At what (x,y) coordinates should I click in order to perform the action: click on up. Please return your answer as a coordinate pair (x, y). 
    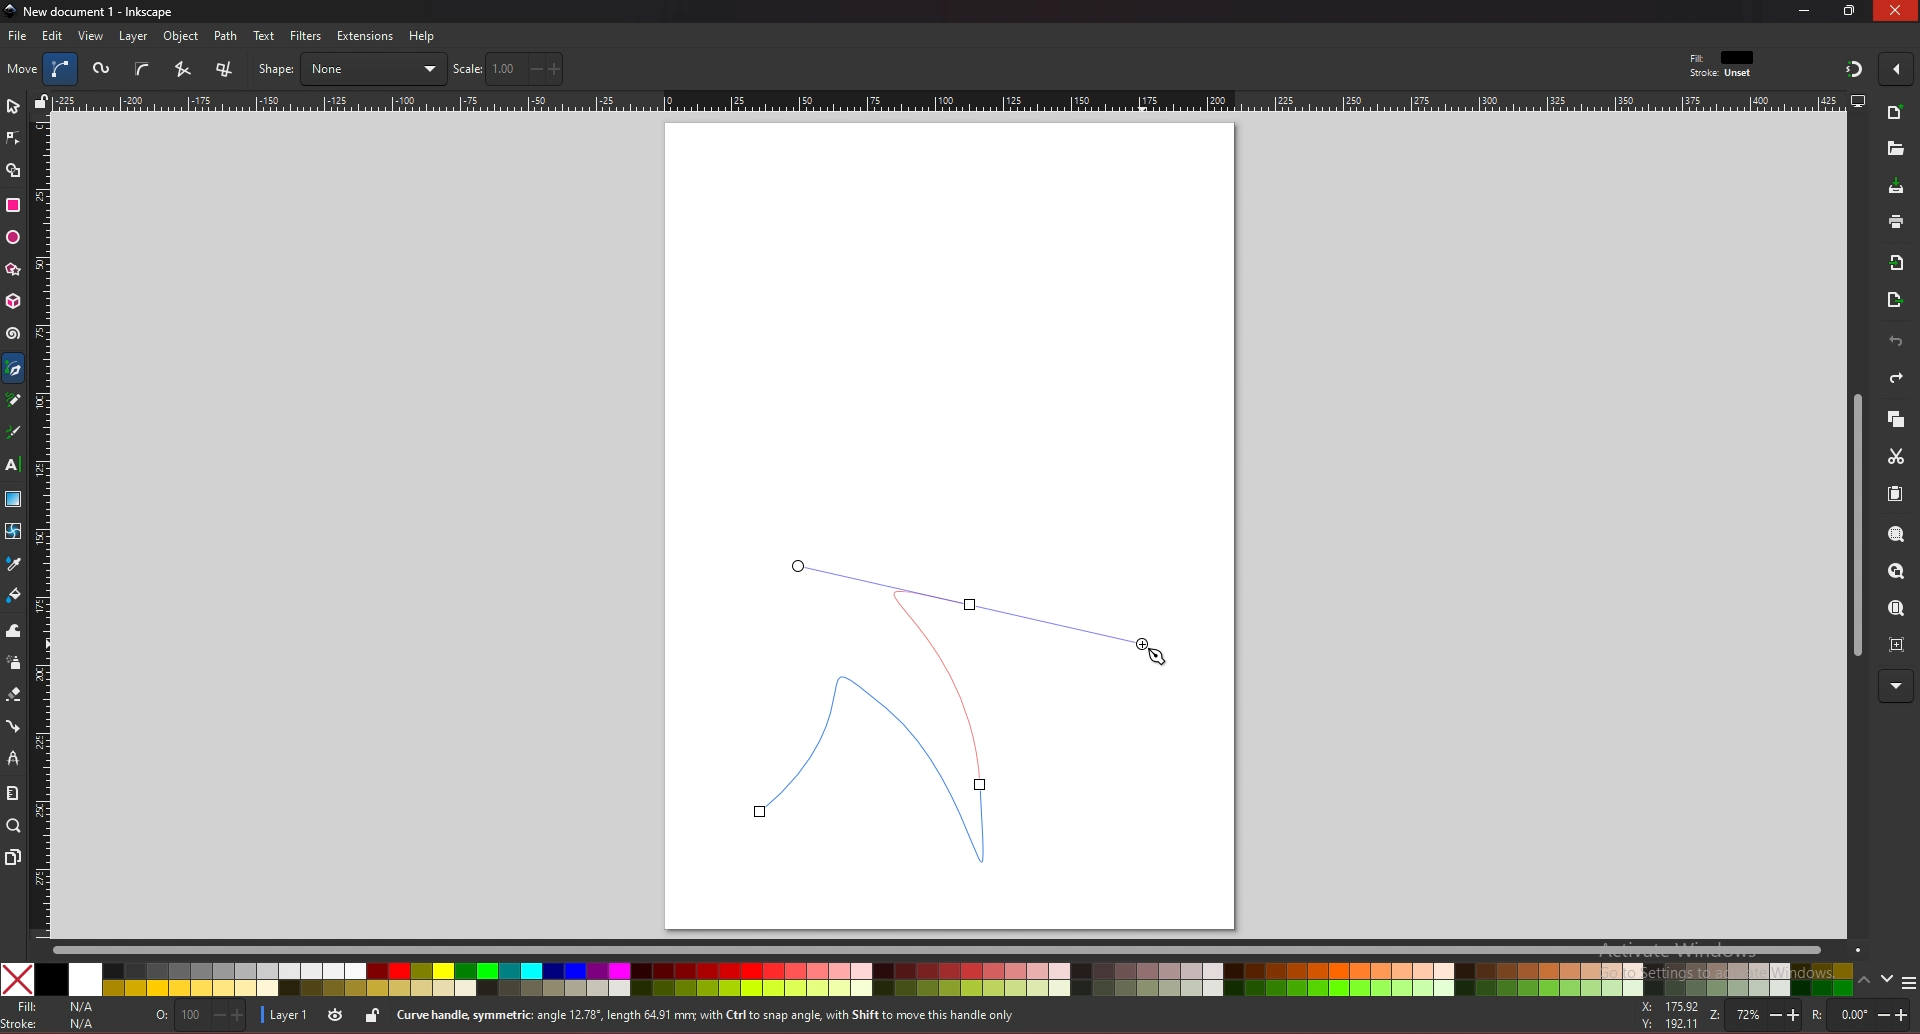
    Looking at the image, I should click on (1865, 983).